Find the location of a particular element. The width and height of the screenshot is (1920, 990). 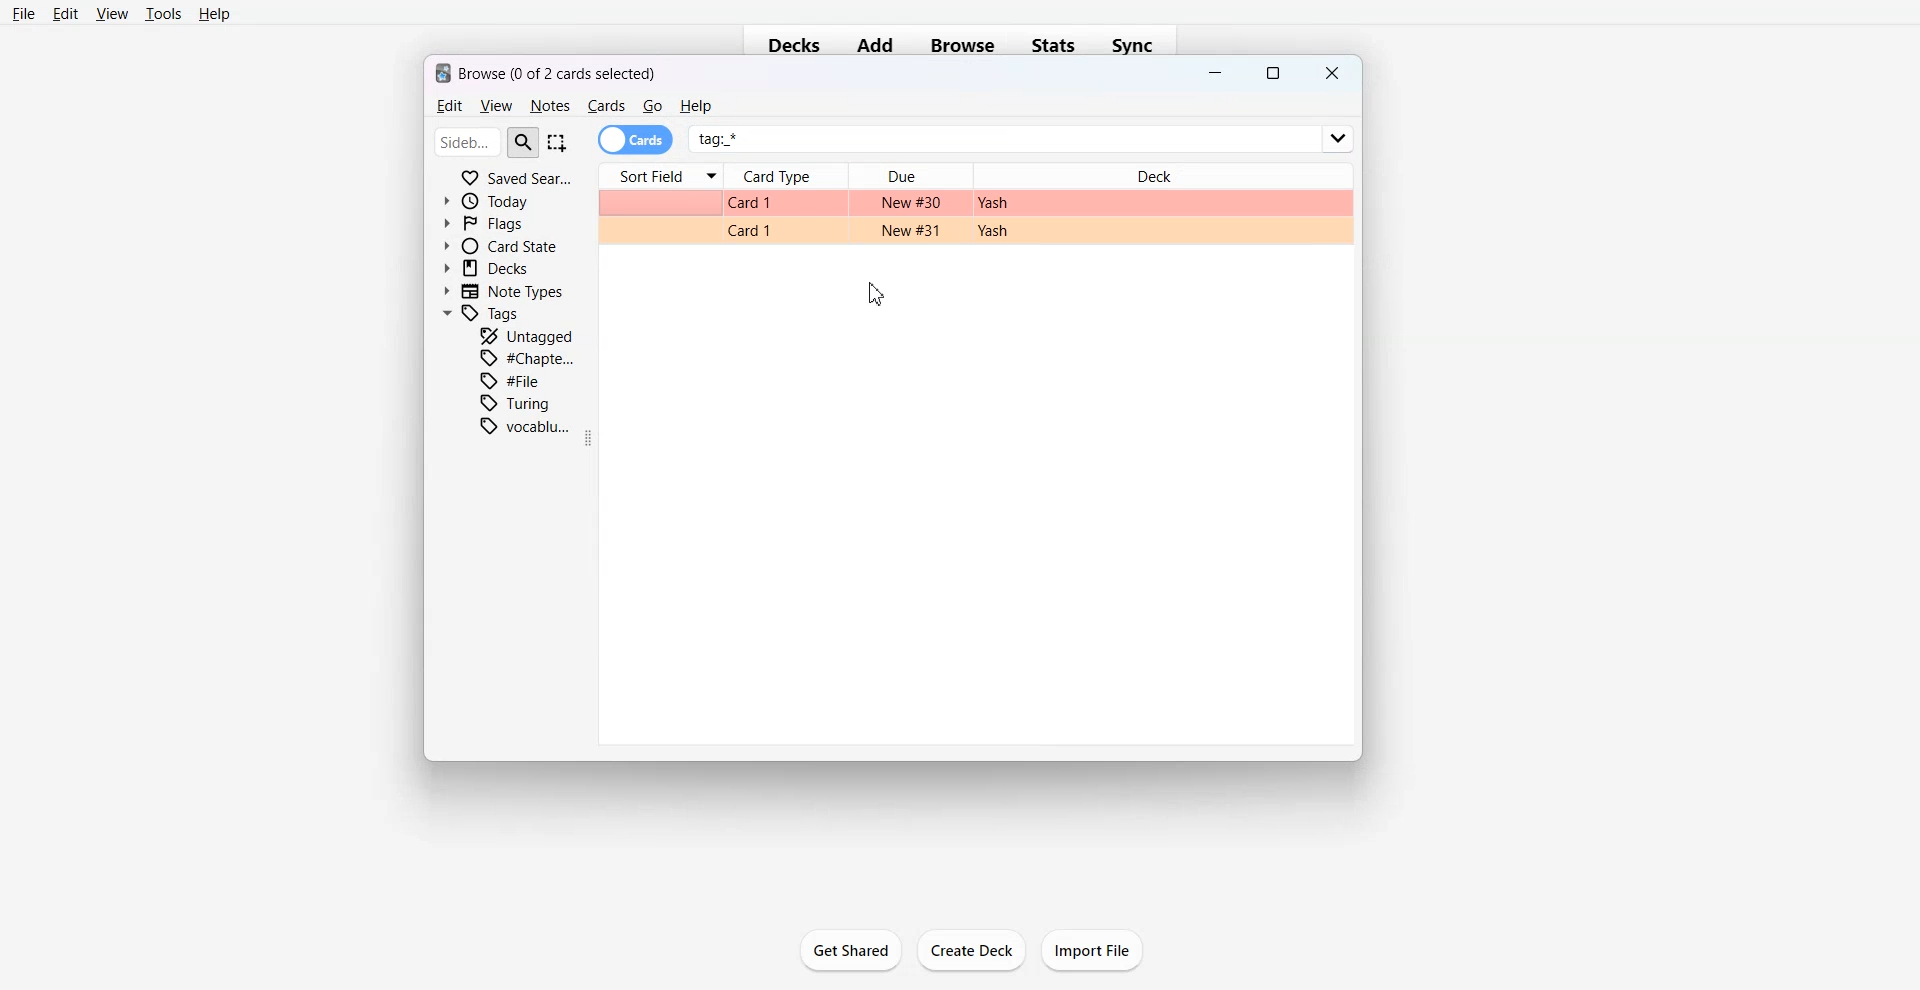

Deck is located at coordinates (1161, 171).